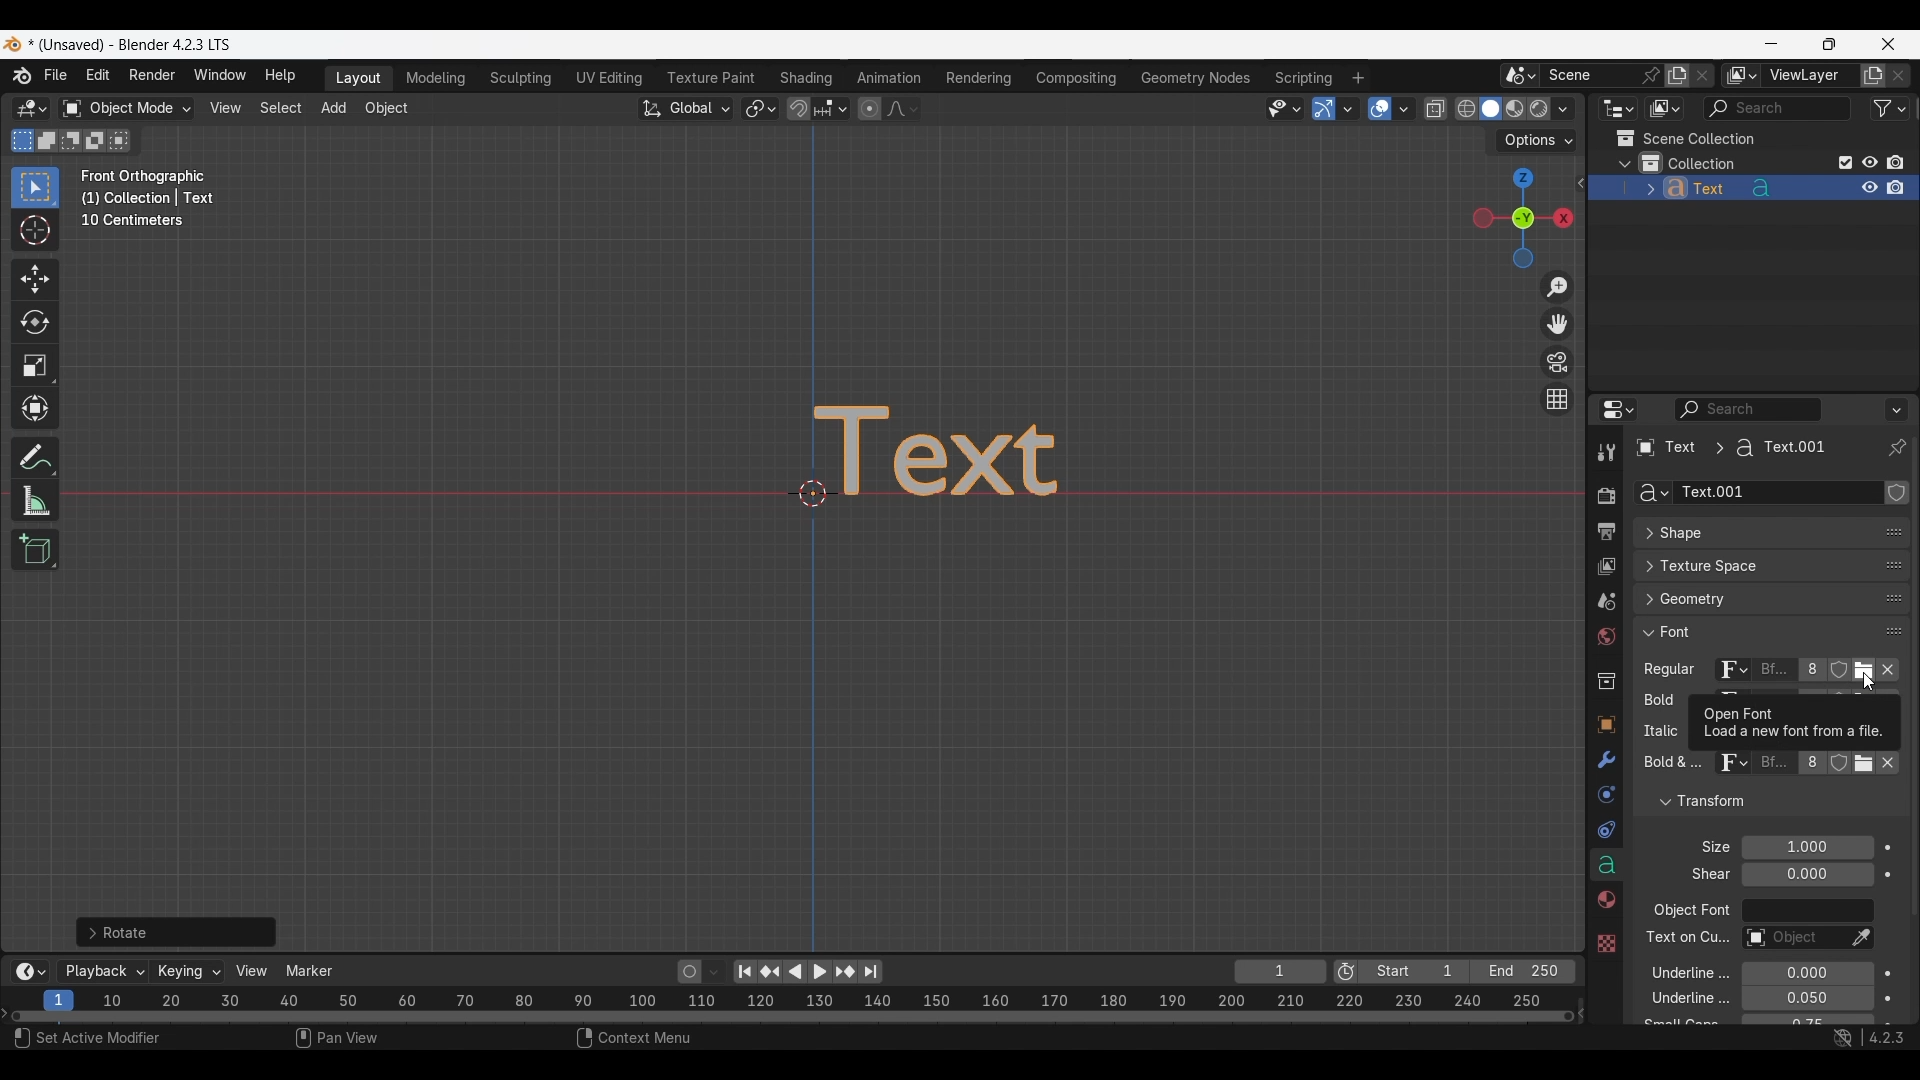 The image size is (1920, 1080). I want to click on Pin scene to workspace, so click(1604, 75).